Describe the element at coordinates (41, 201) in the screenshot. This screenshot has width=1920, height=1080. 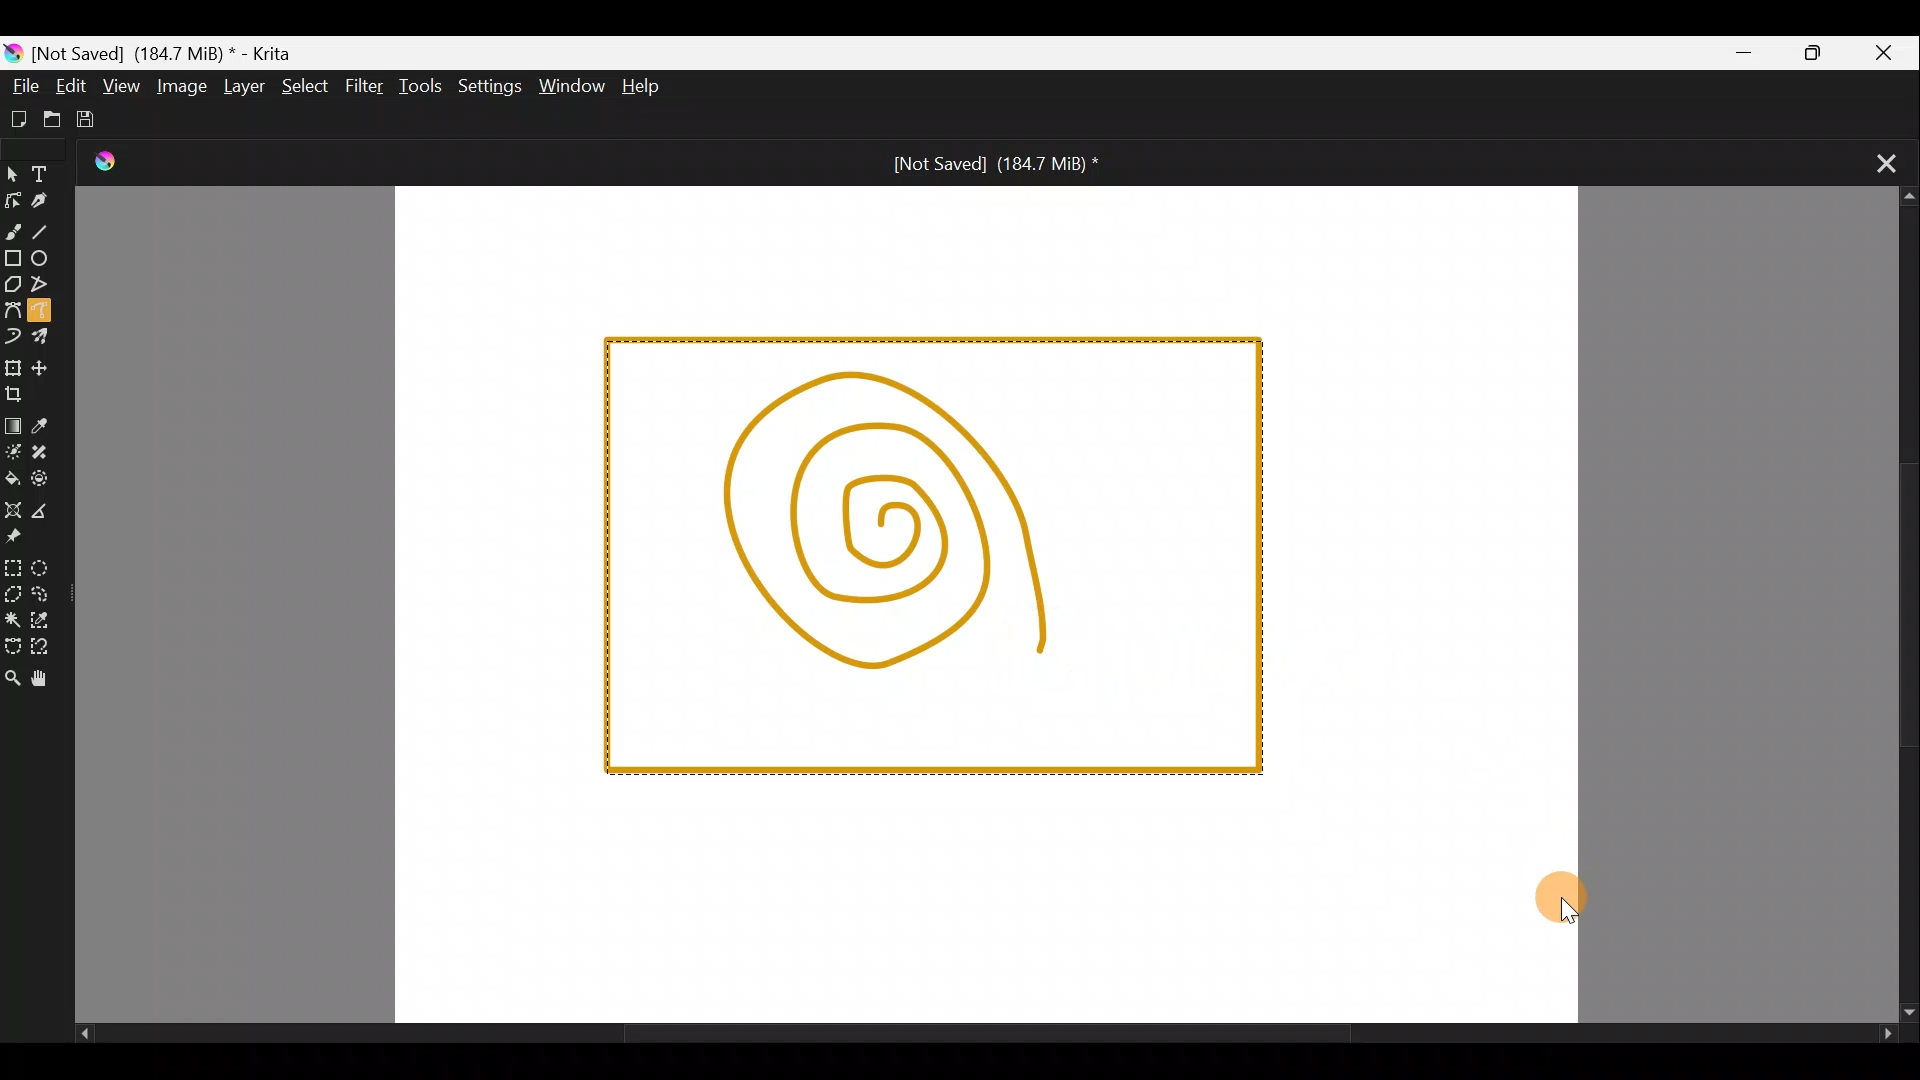
I see `Calligraphy` at that location.